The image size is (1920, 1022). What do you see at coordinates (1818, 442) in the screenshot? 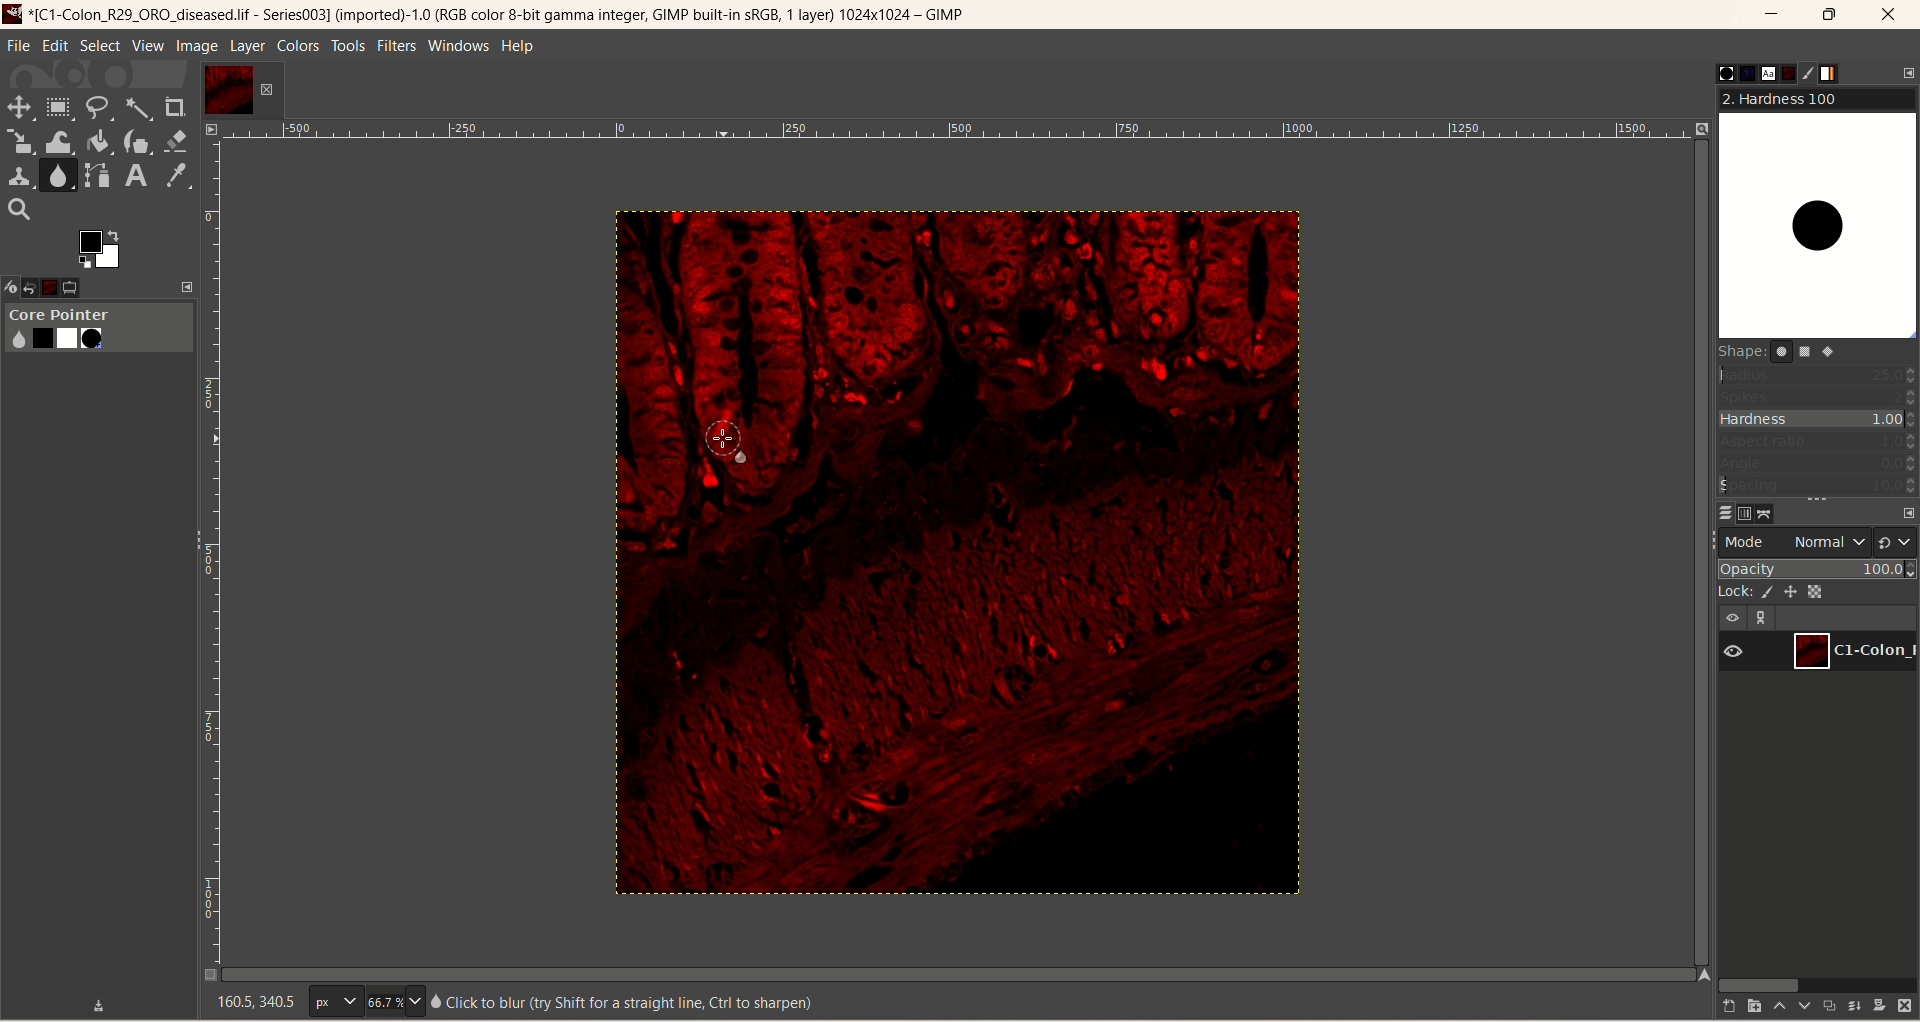
I see `aspect ratio` at bounding box center [1818, 442].